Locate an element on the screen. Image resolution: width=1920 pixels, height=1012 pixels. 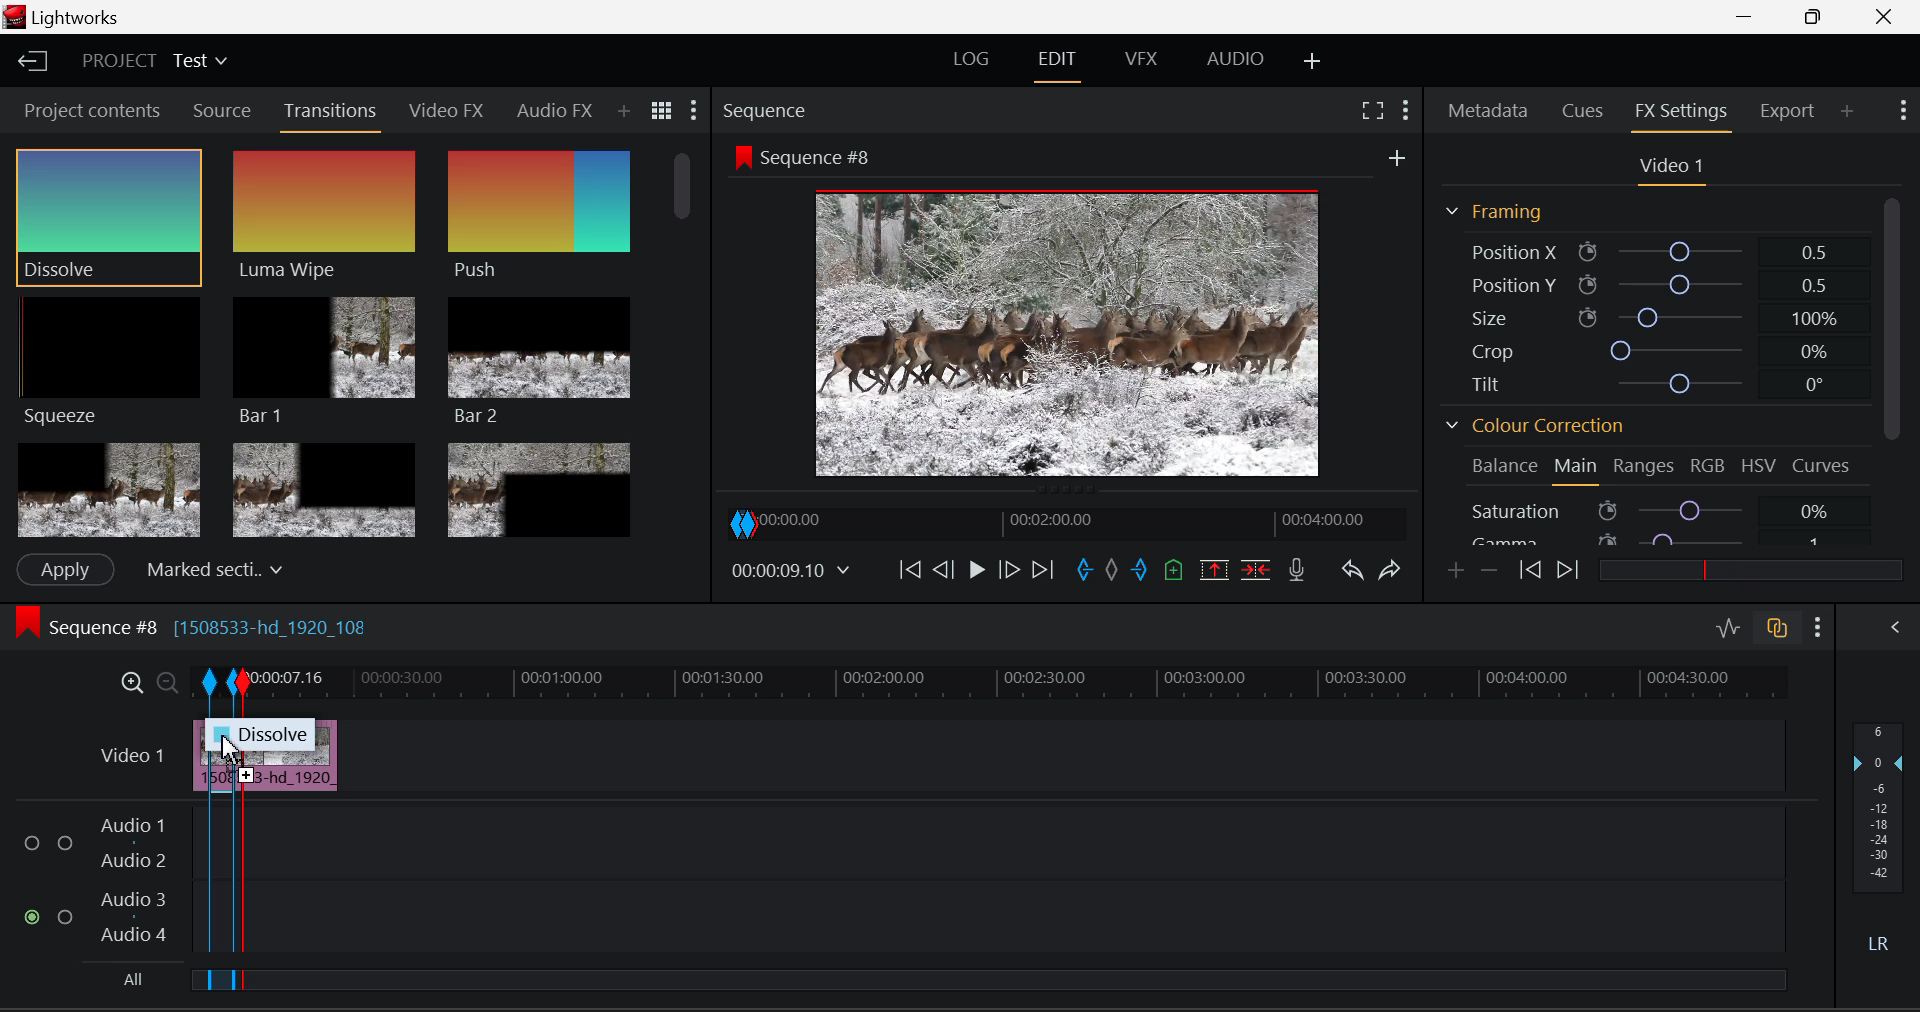
Video 1 Settings is located at coordinates (1668, 168).